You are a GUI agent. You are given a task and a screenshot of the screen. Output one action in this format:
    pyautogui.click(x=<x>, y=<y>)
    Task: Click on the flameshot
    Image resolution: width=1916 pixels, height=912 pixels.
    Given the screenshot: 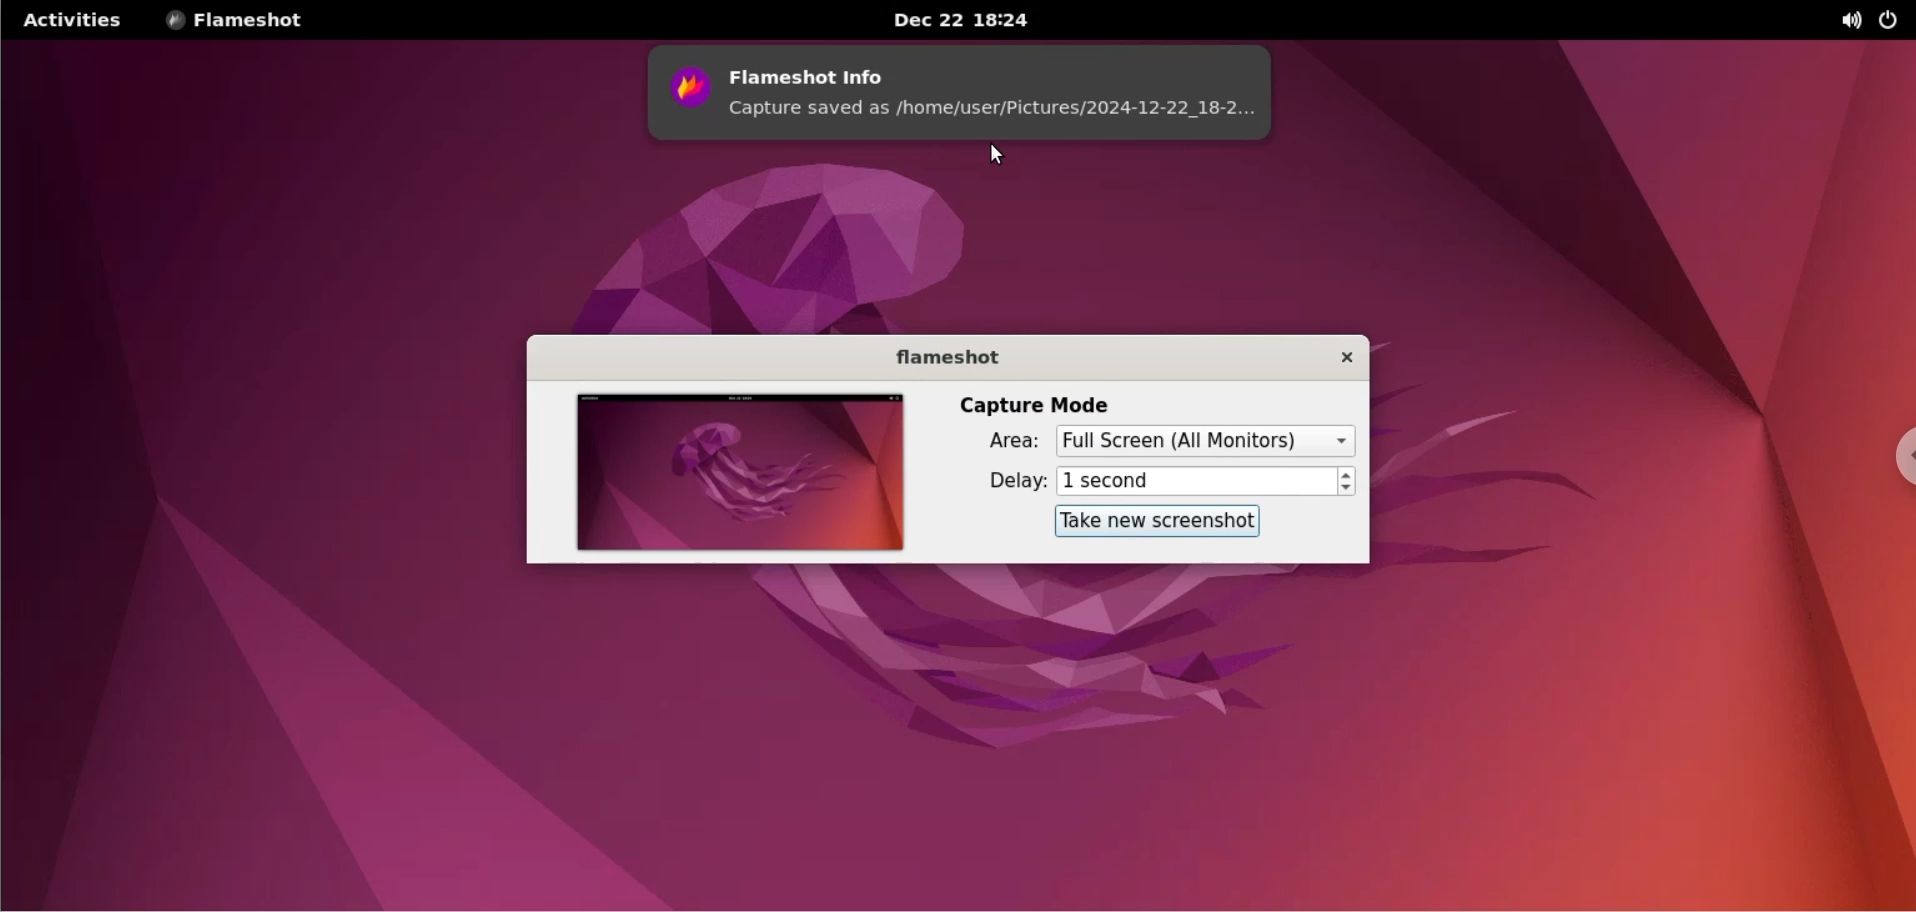 What is the action you would take?
    pyautogui.click(x=951, y=357)
    